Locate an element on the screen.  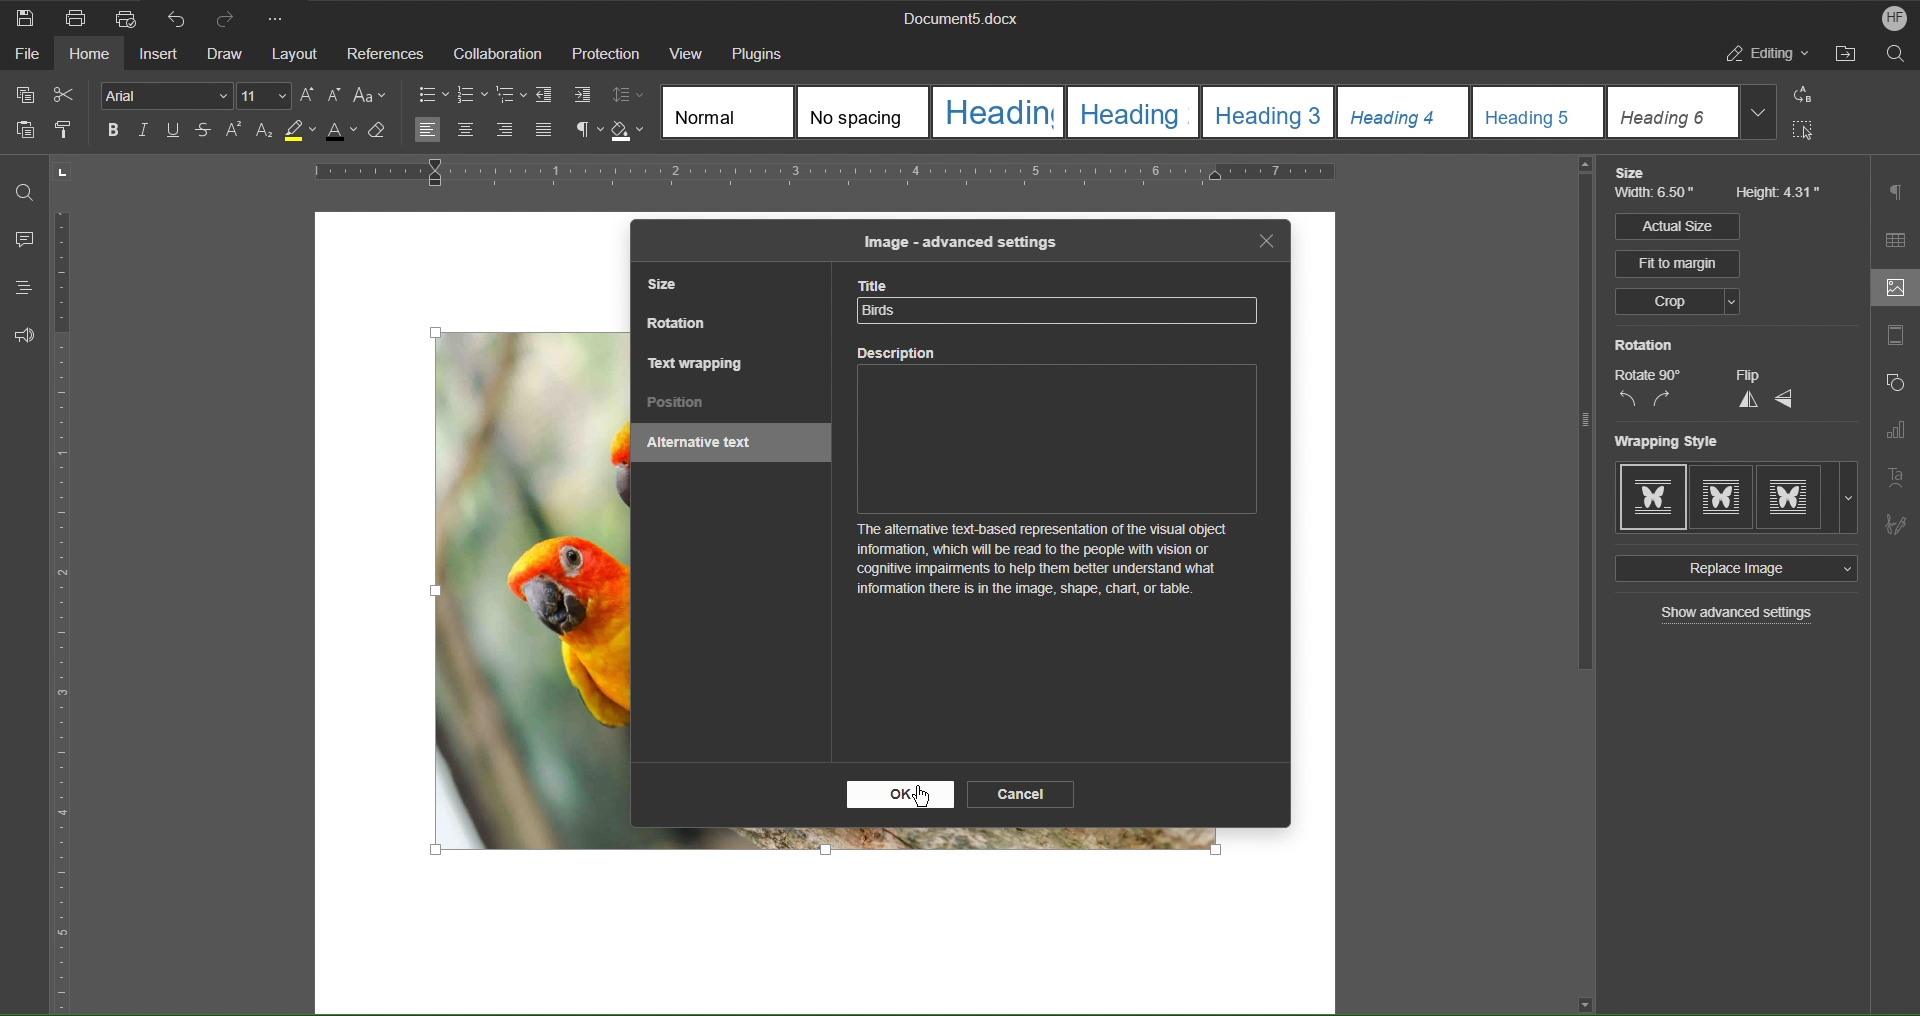
Alignment is located at coordinates (482, 131).